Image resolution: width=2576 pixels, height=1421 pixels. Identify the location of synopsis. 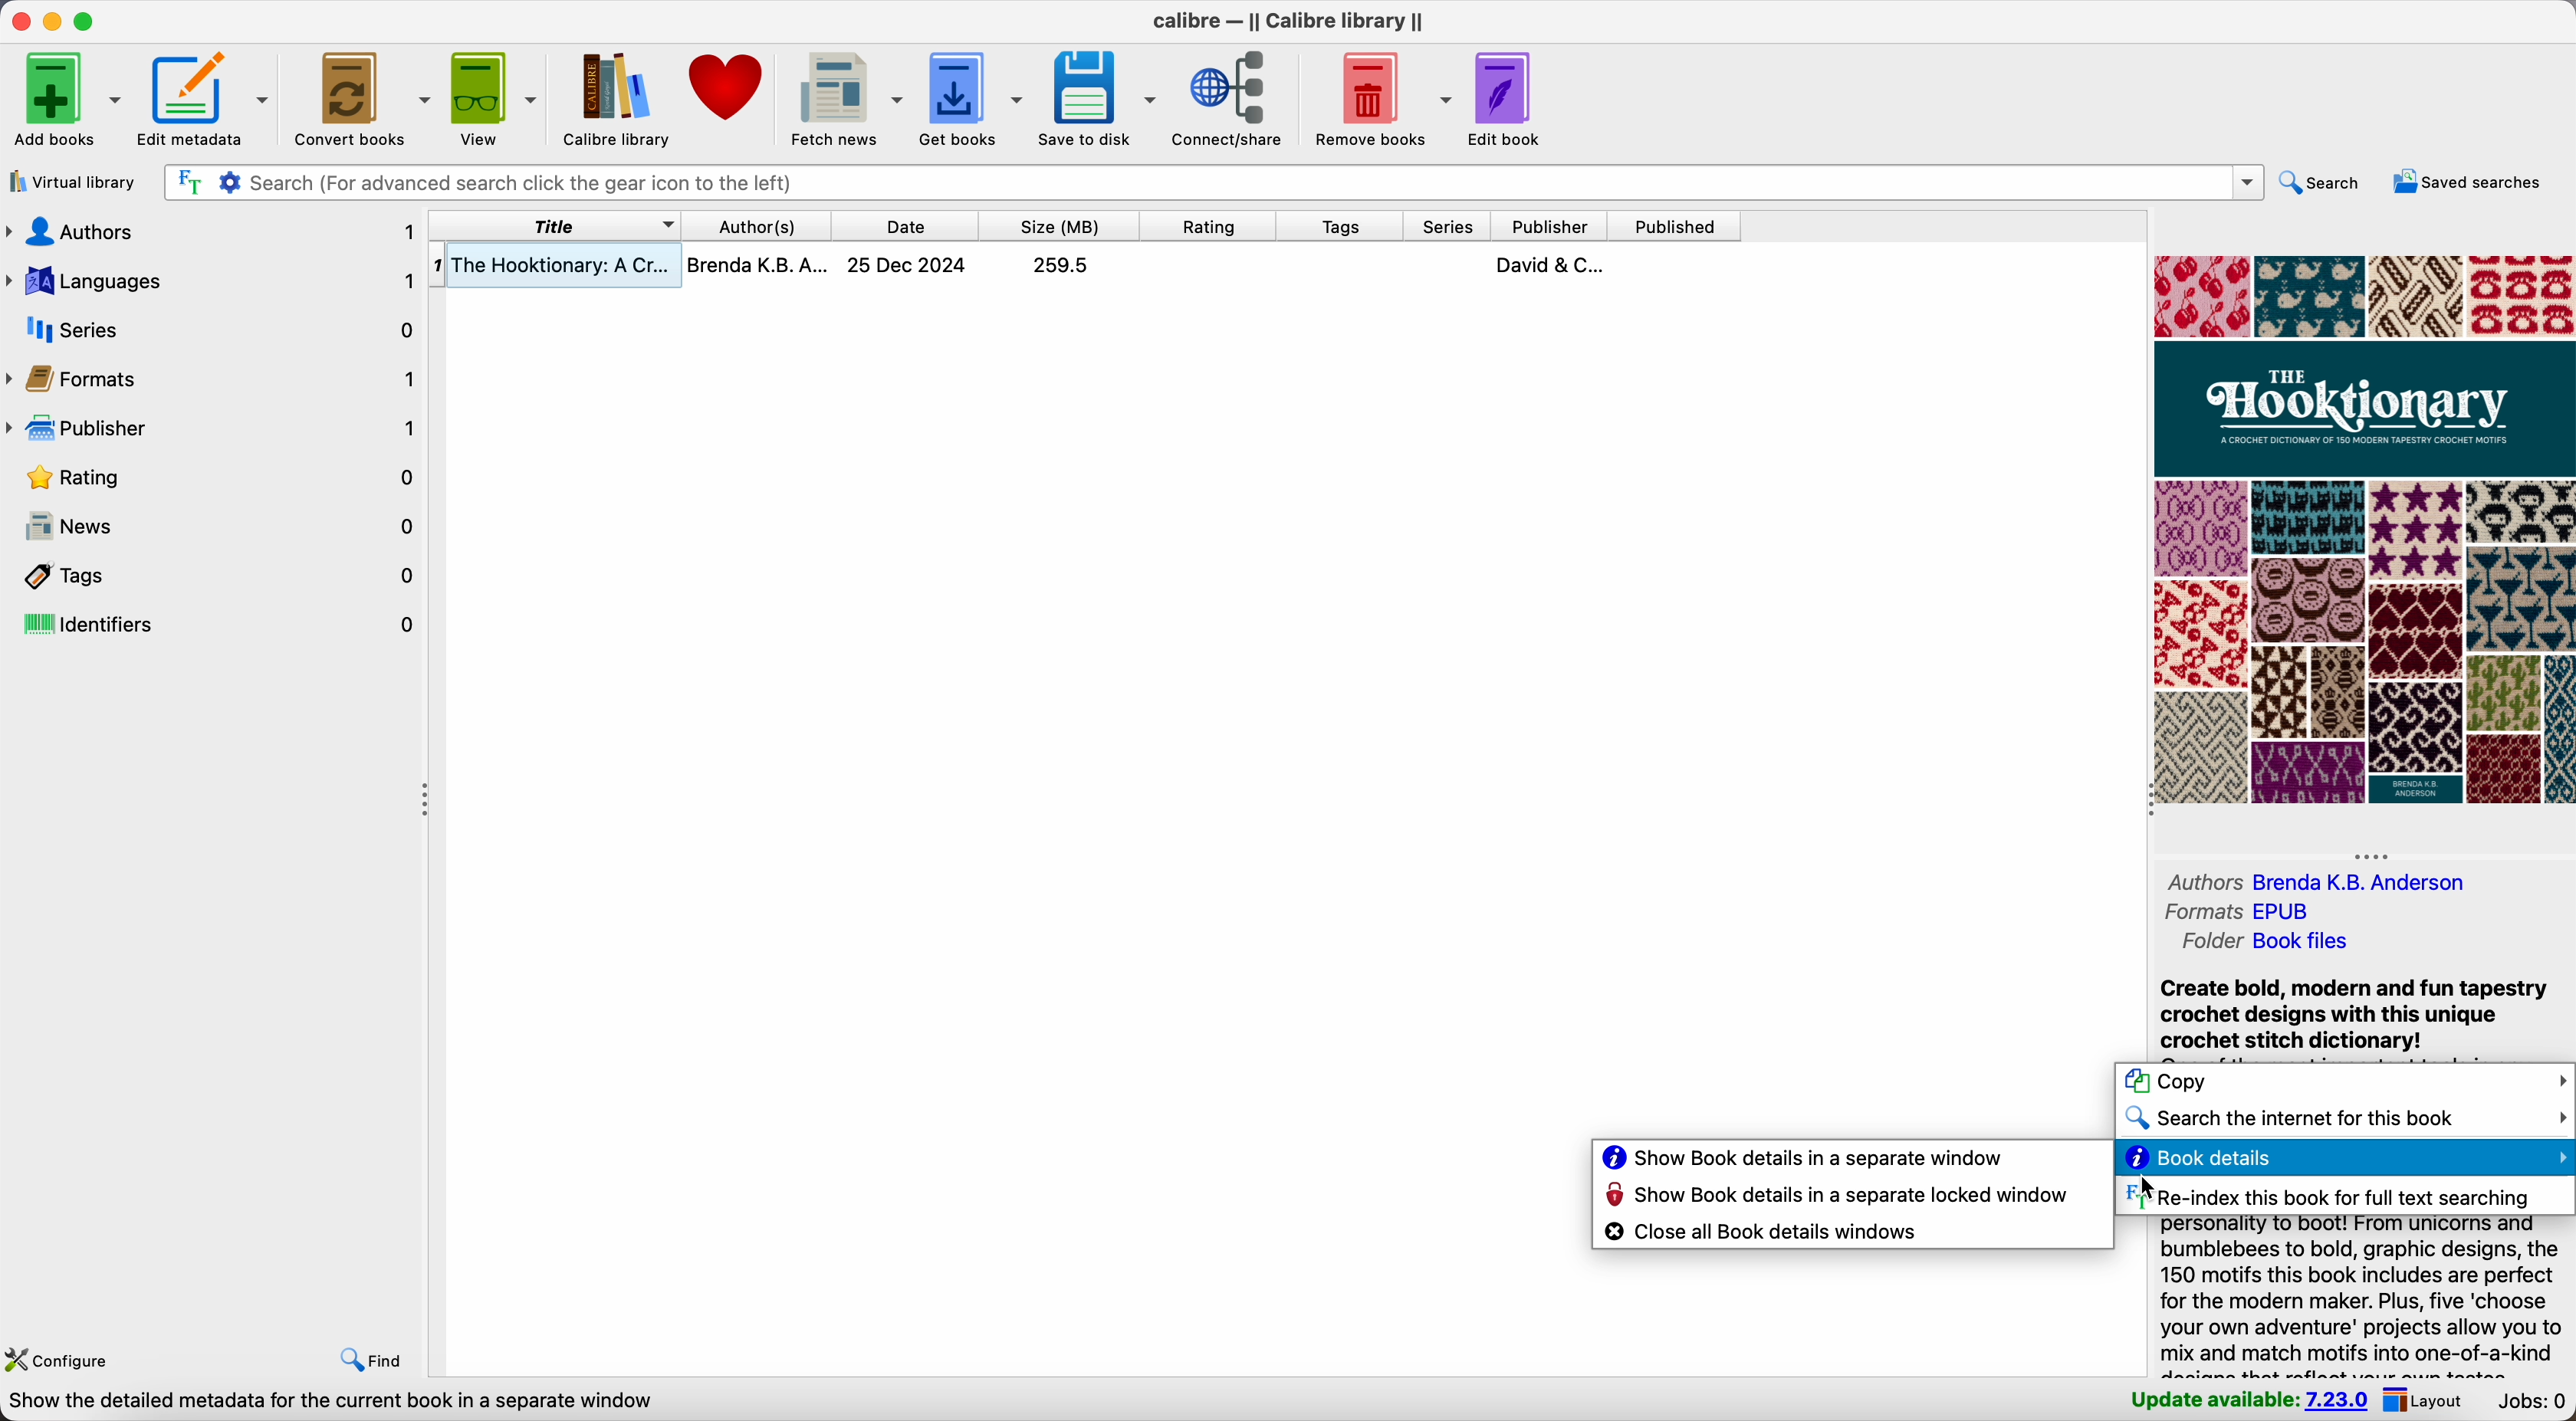
(2362, 1297).